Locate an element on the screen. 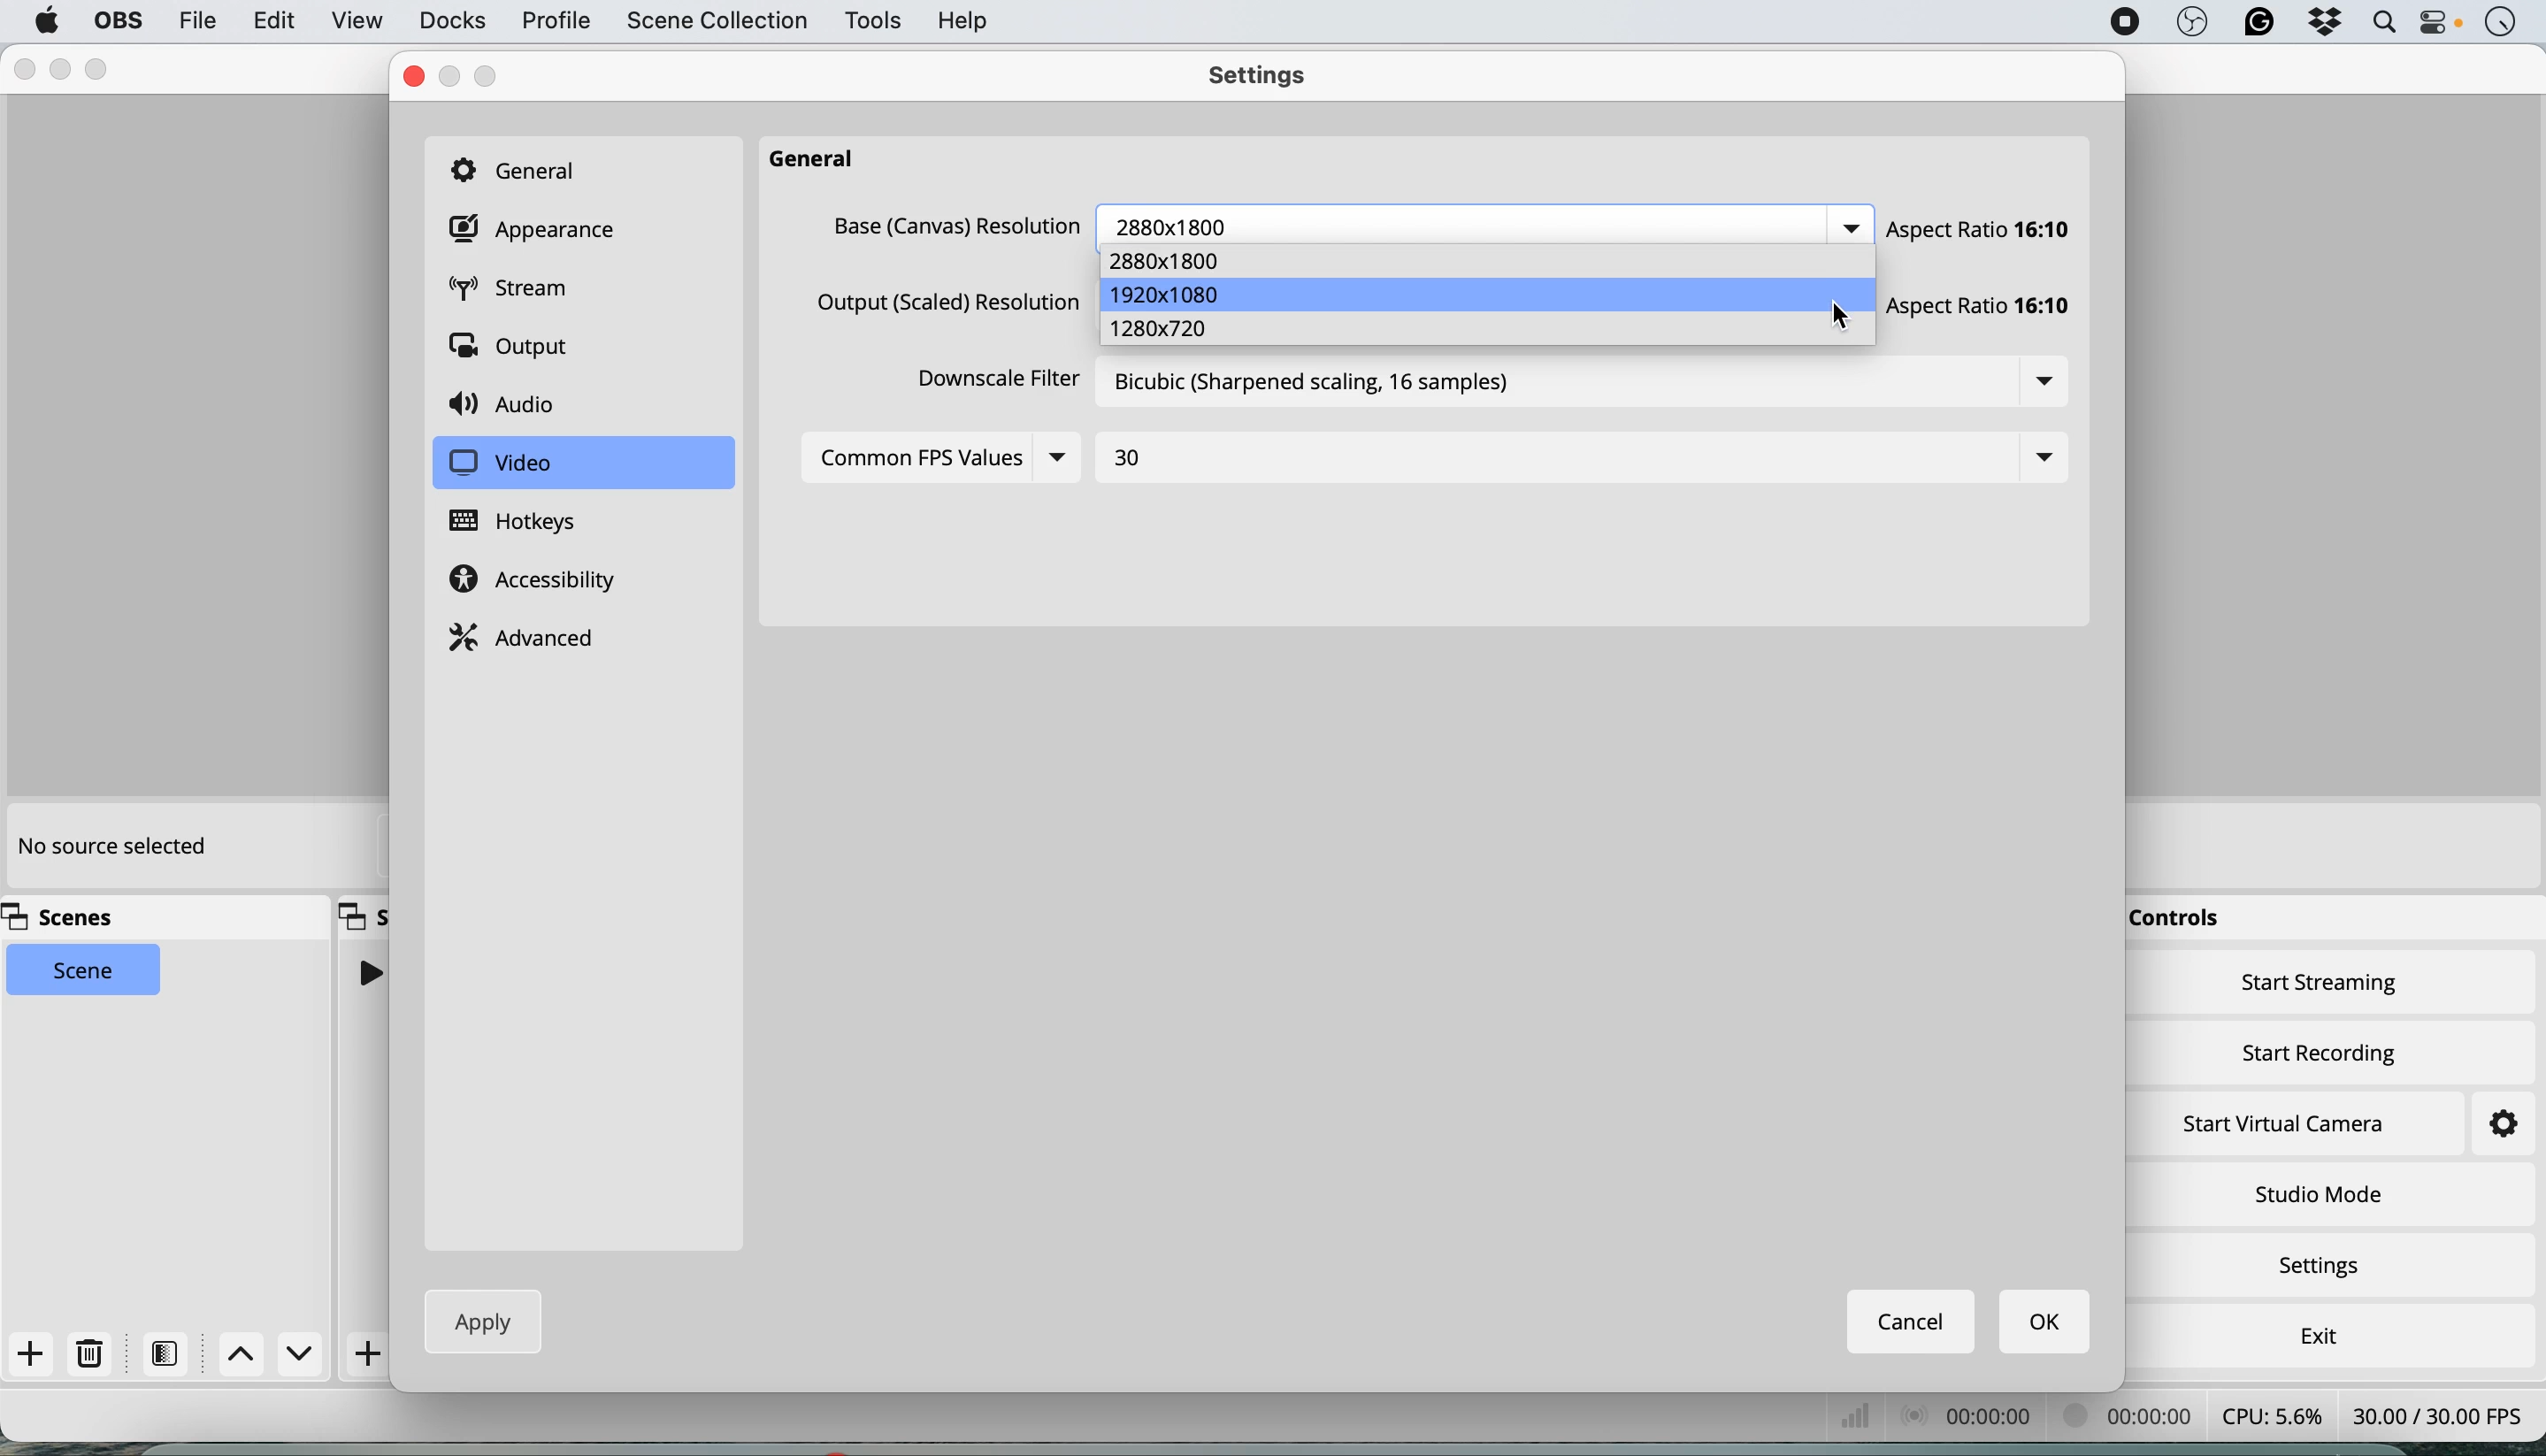  cpu usage is located at coordinates (1974, 1414).